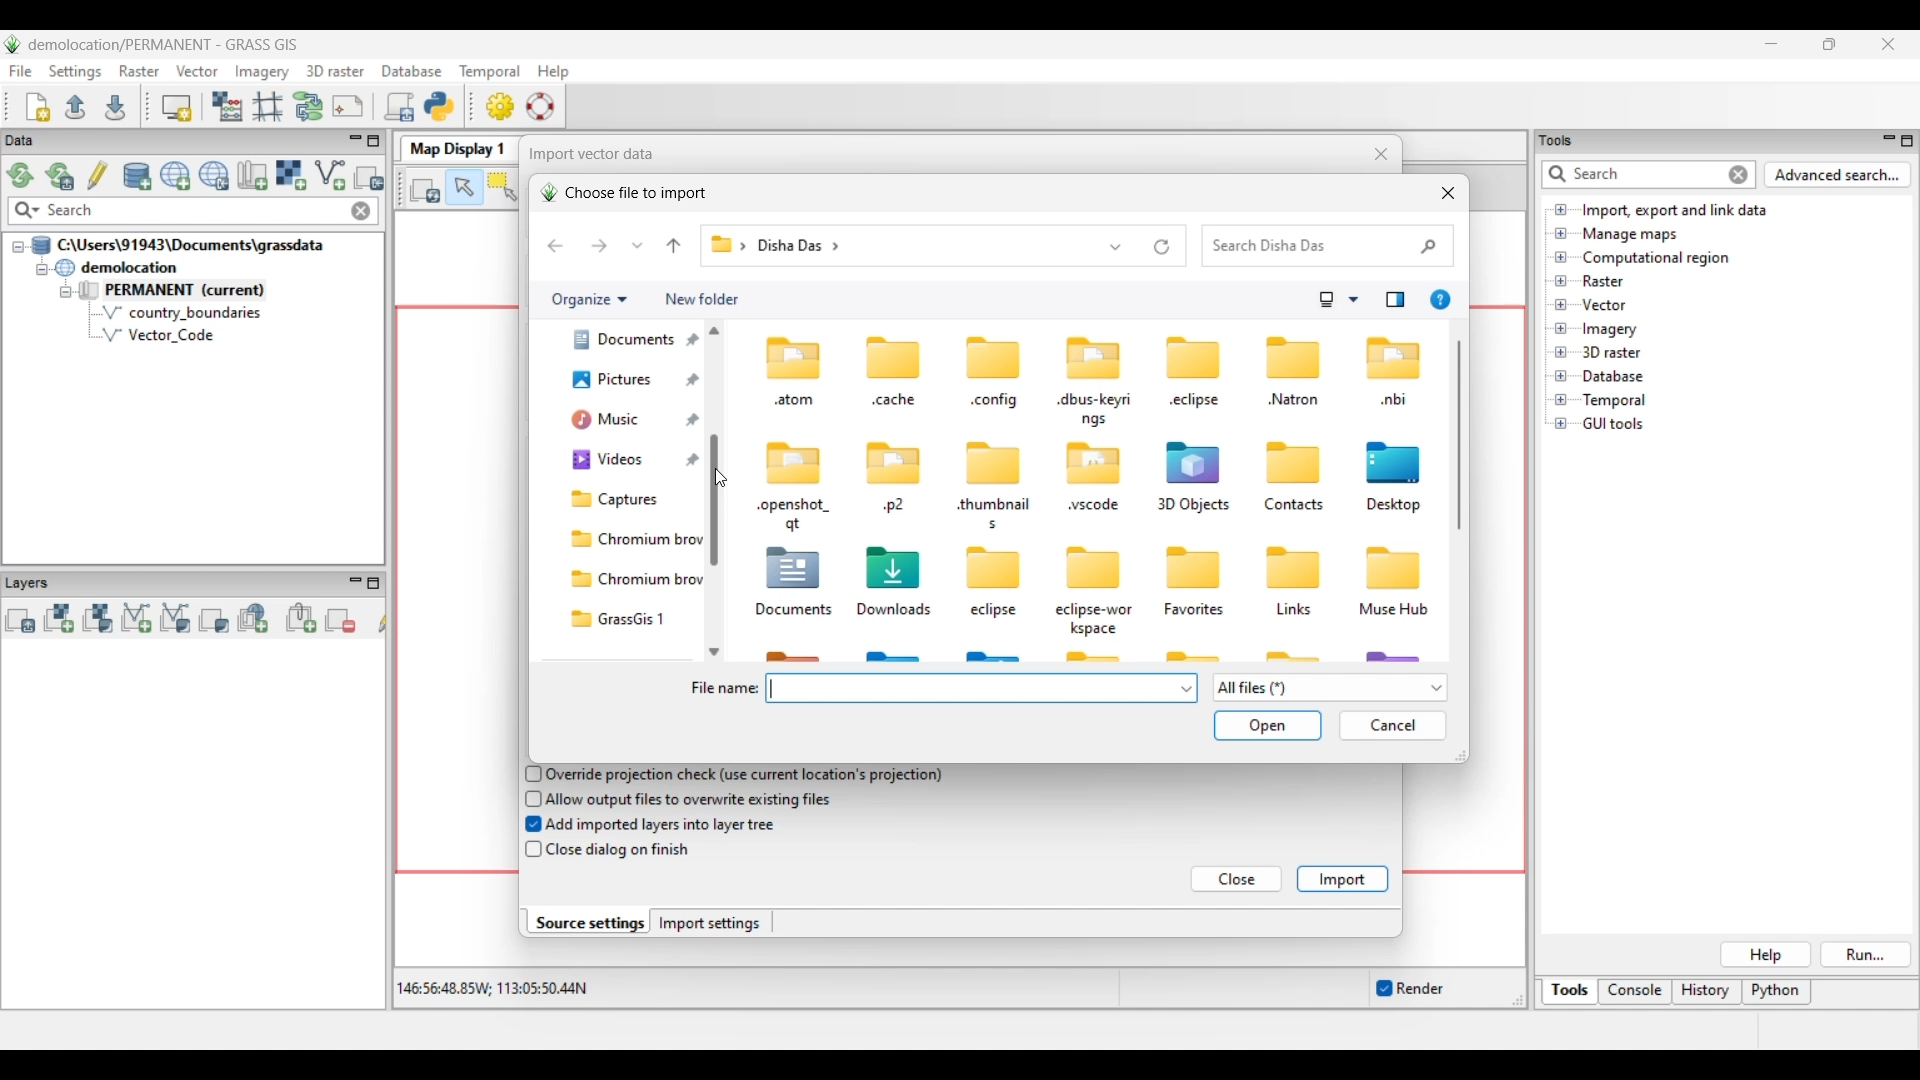  What do you see at coordinates (792, 402) in the screenshot?
I see `atom` at bounding box center [792, 402].